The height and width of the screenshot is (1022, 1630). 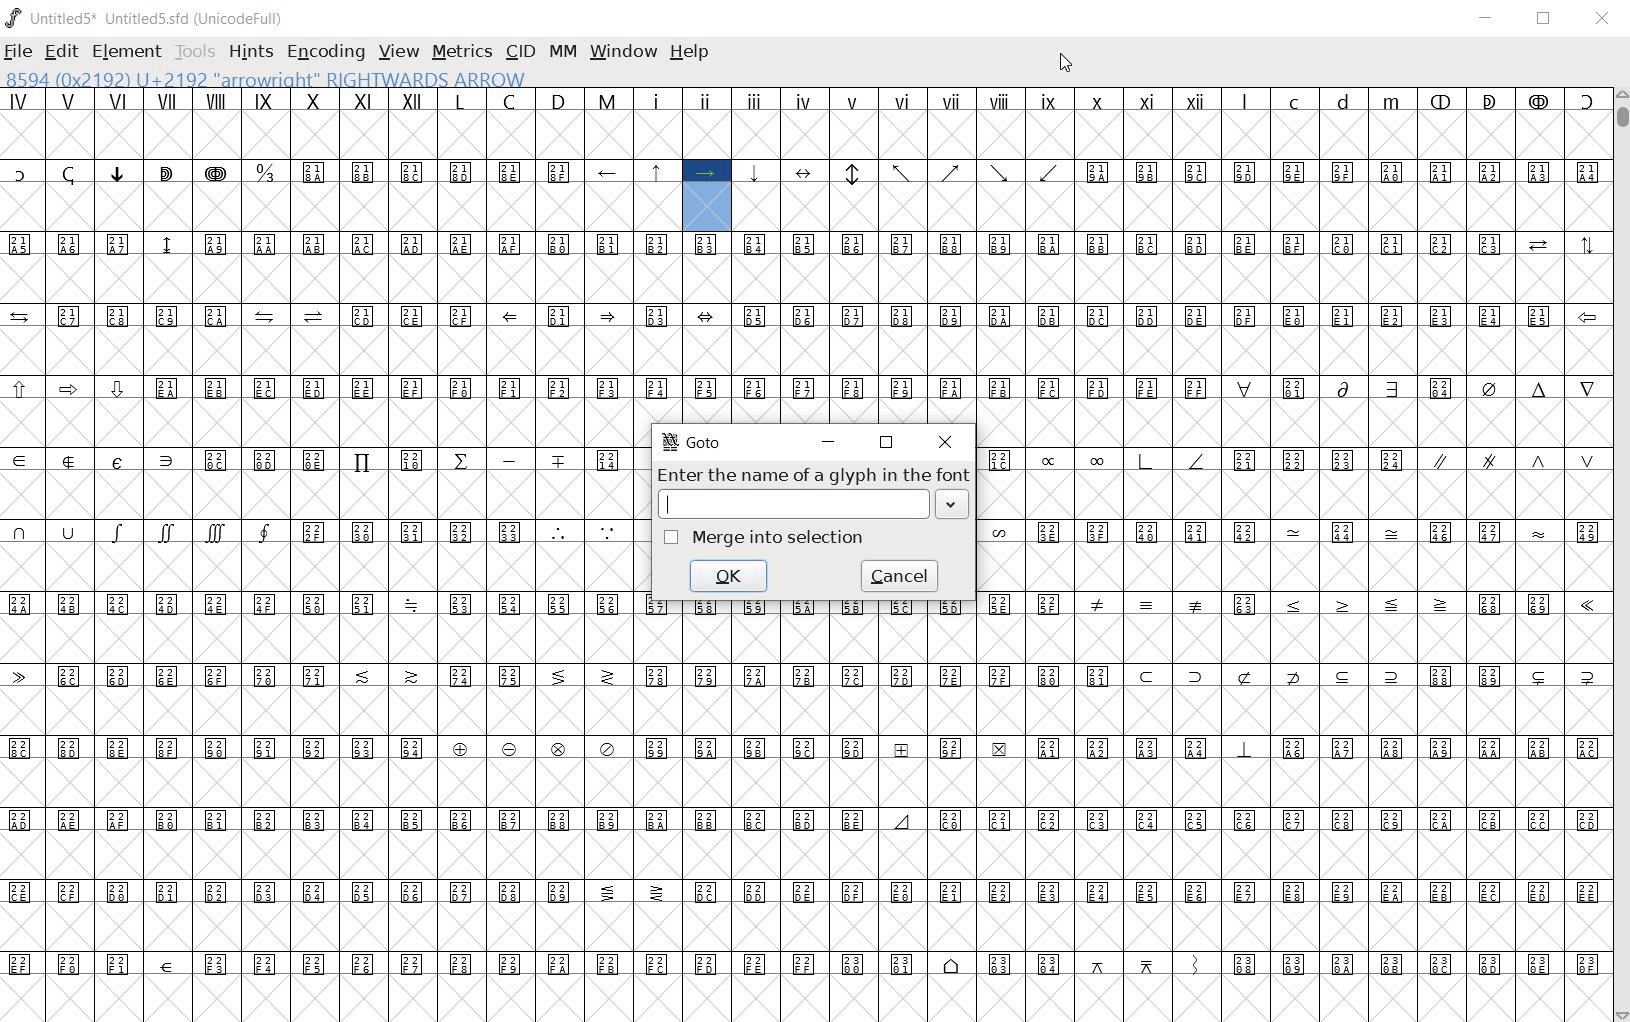 I want to click on Glyph characters, so click(x=1292, y=555).